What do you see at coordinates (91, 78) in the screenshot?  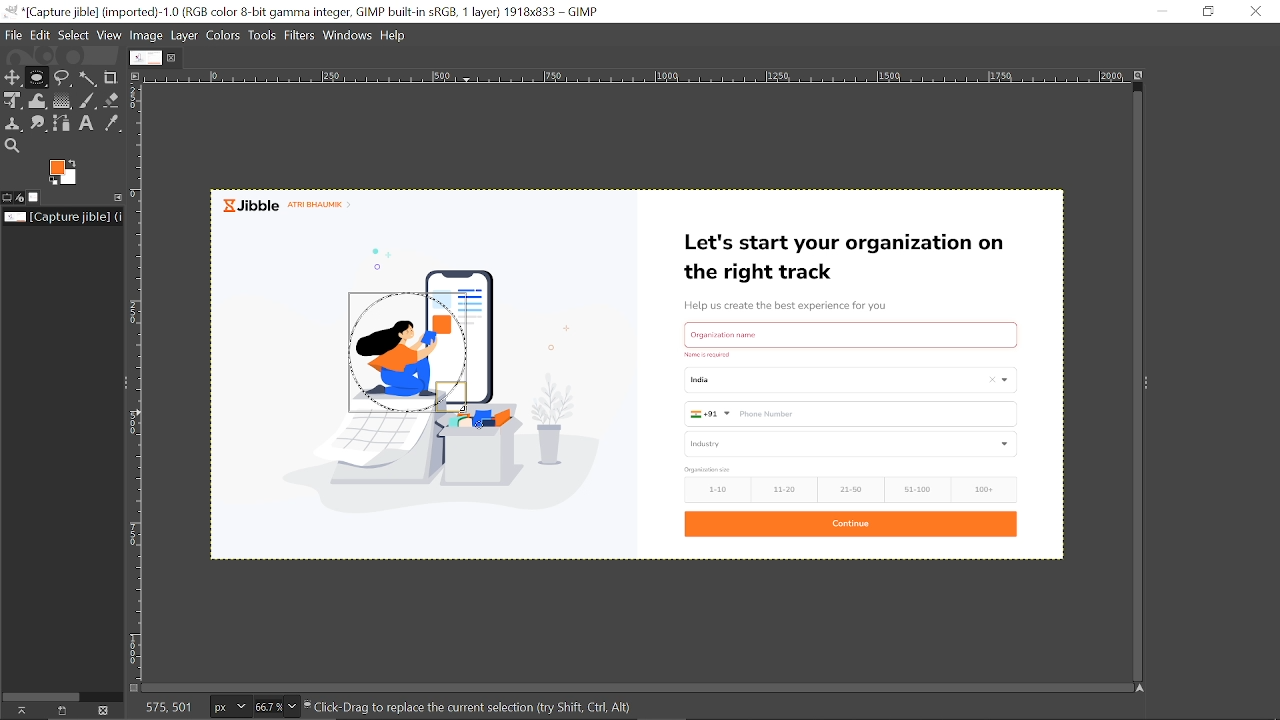 I see `Fuzzy select tool` at bounding box center [91, 78].